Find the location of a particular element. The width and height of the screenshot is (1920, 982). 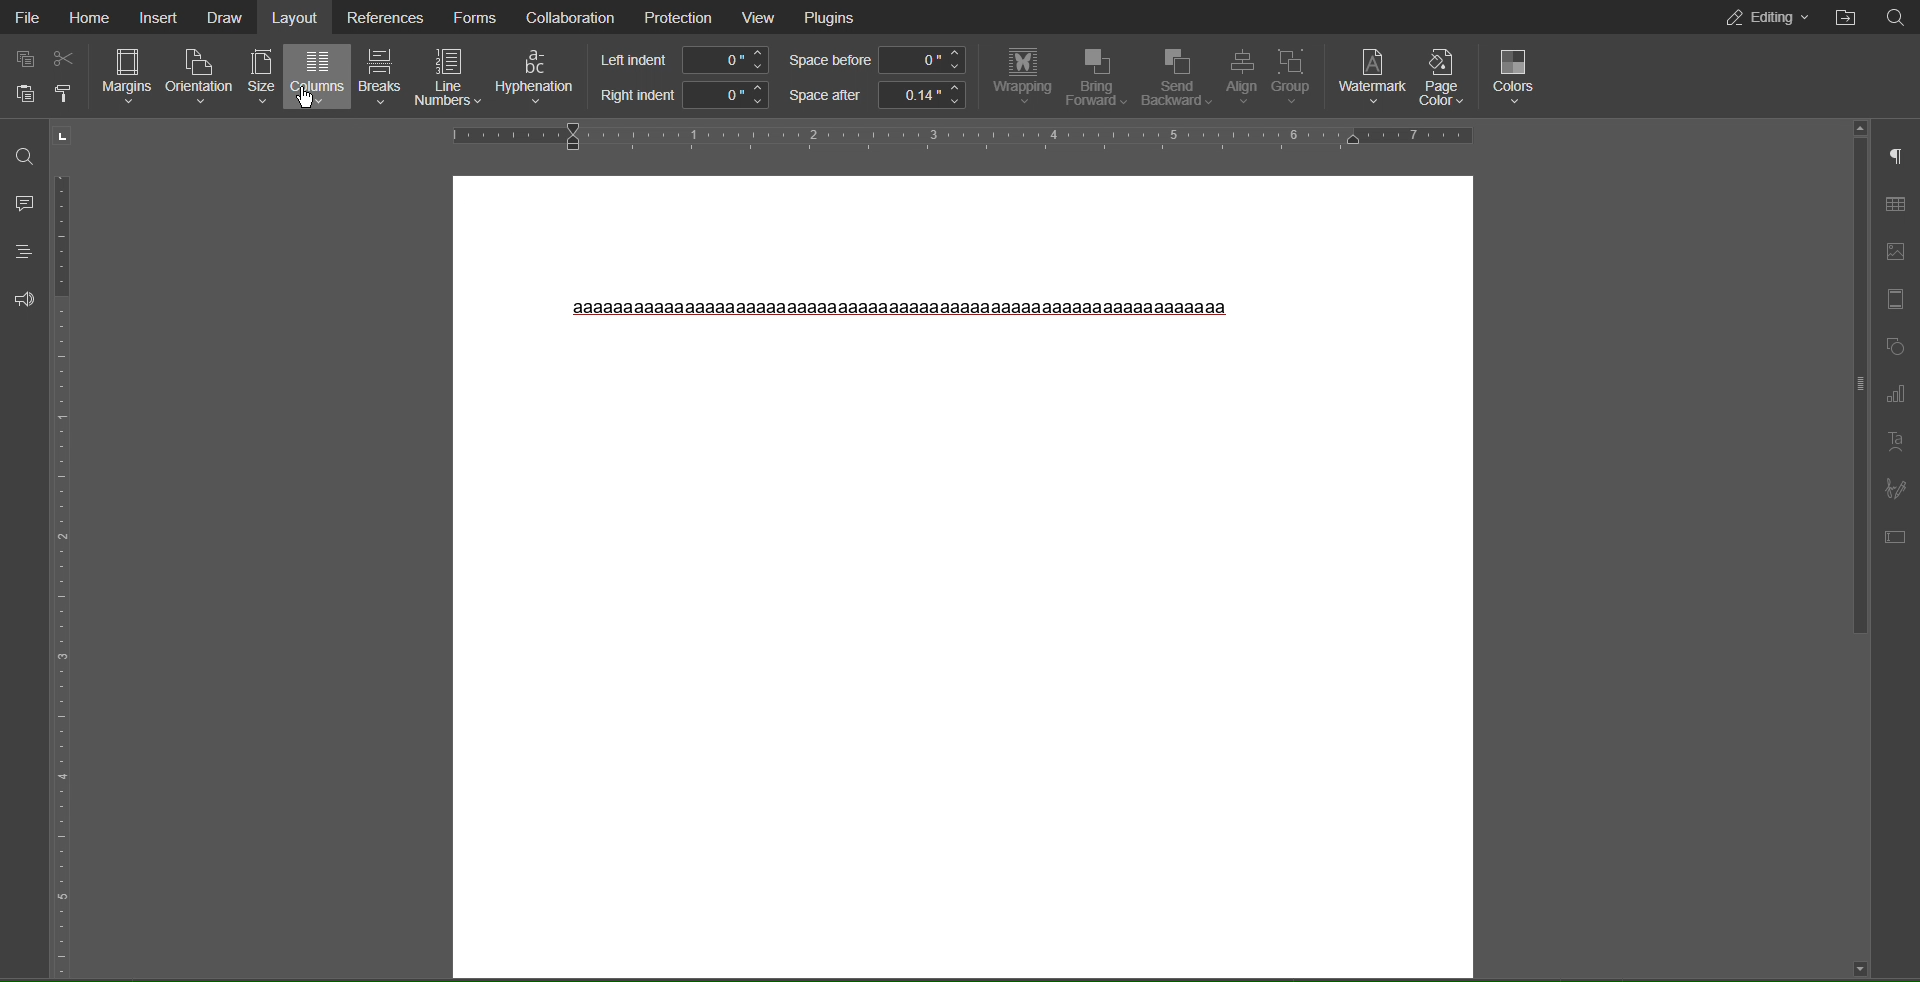

Open File Location is located at coordinates (1841, 19).